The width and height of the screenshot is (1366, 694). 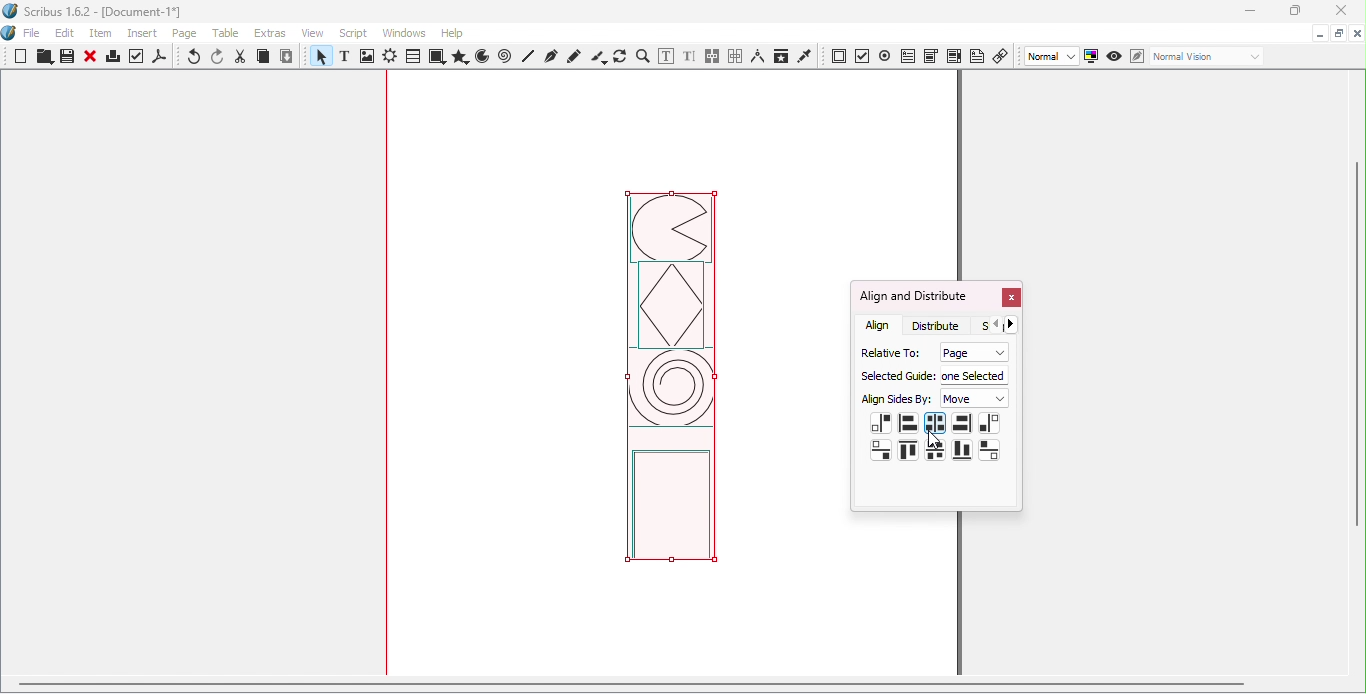 What do you see at coordinates (550, 56) in the screenshot?
I see `Bezier curve tool` at bounding box center [550, 56].